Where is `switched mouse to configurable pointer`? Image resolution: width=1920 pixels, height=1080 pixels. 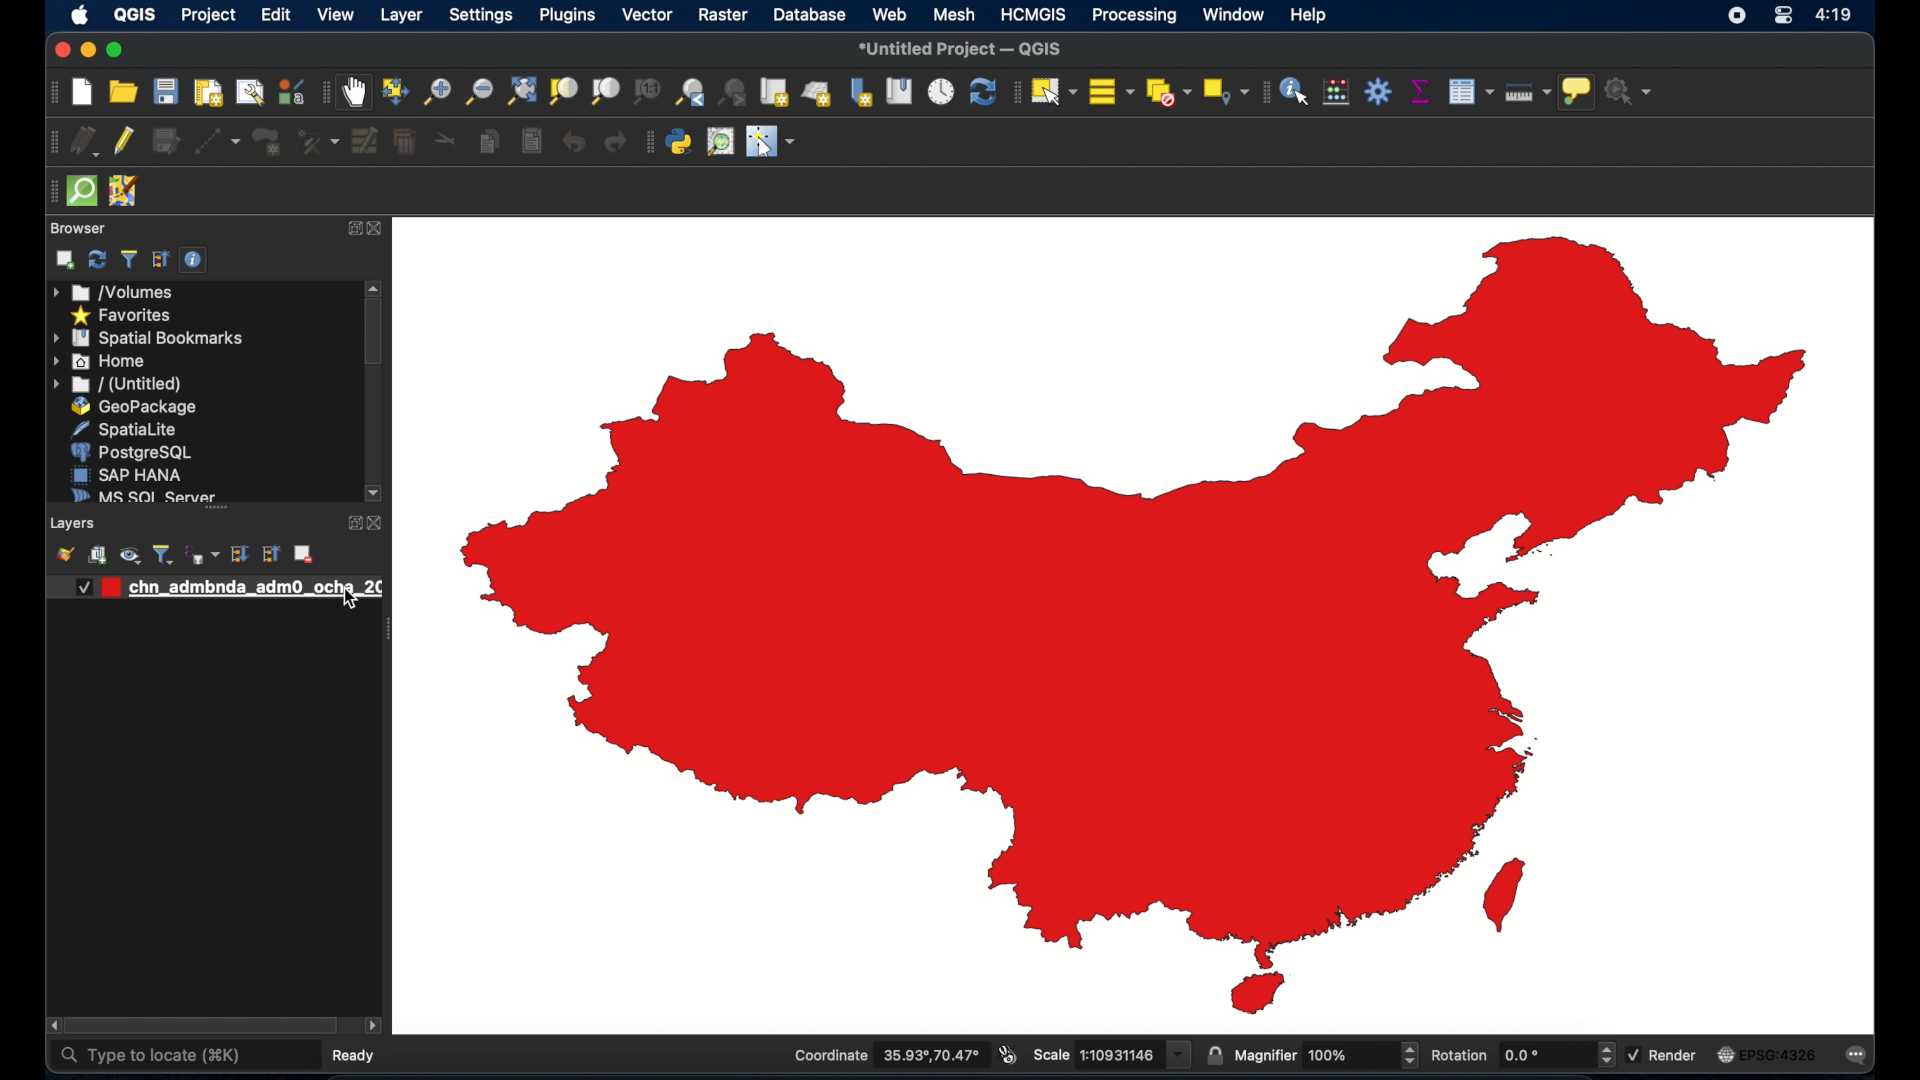
switched mouse to configurable pointer is located at coordinates (771, 141).